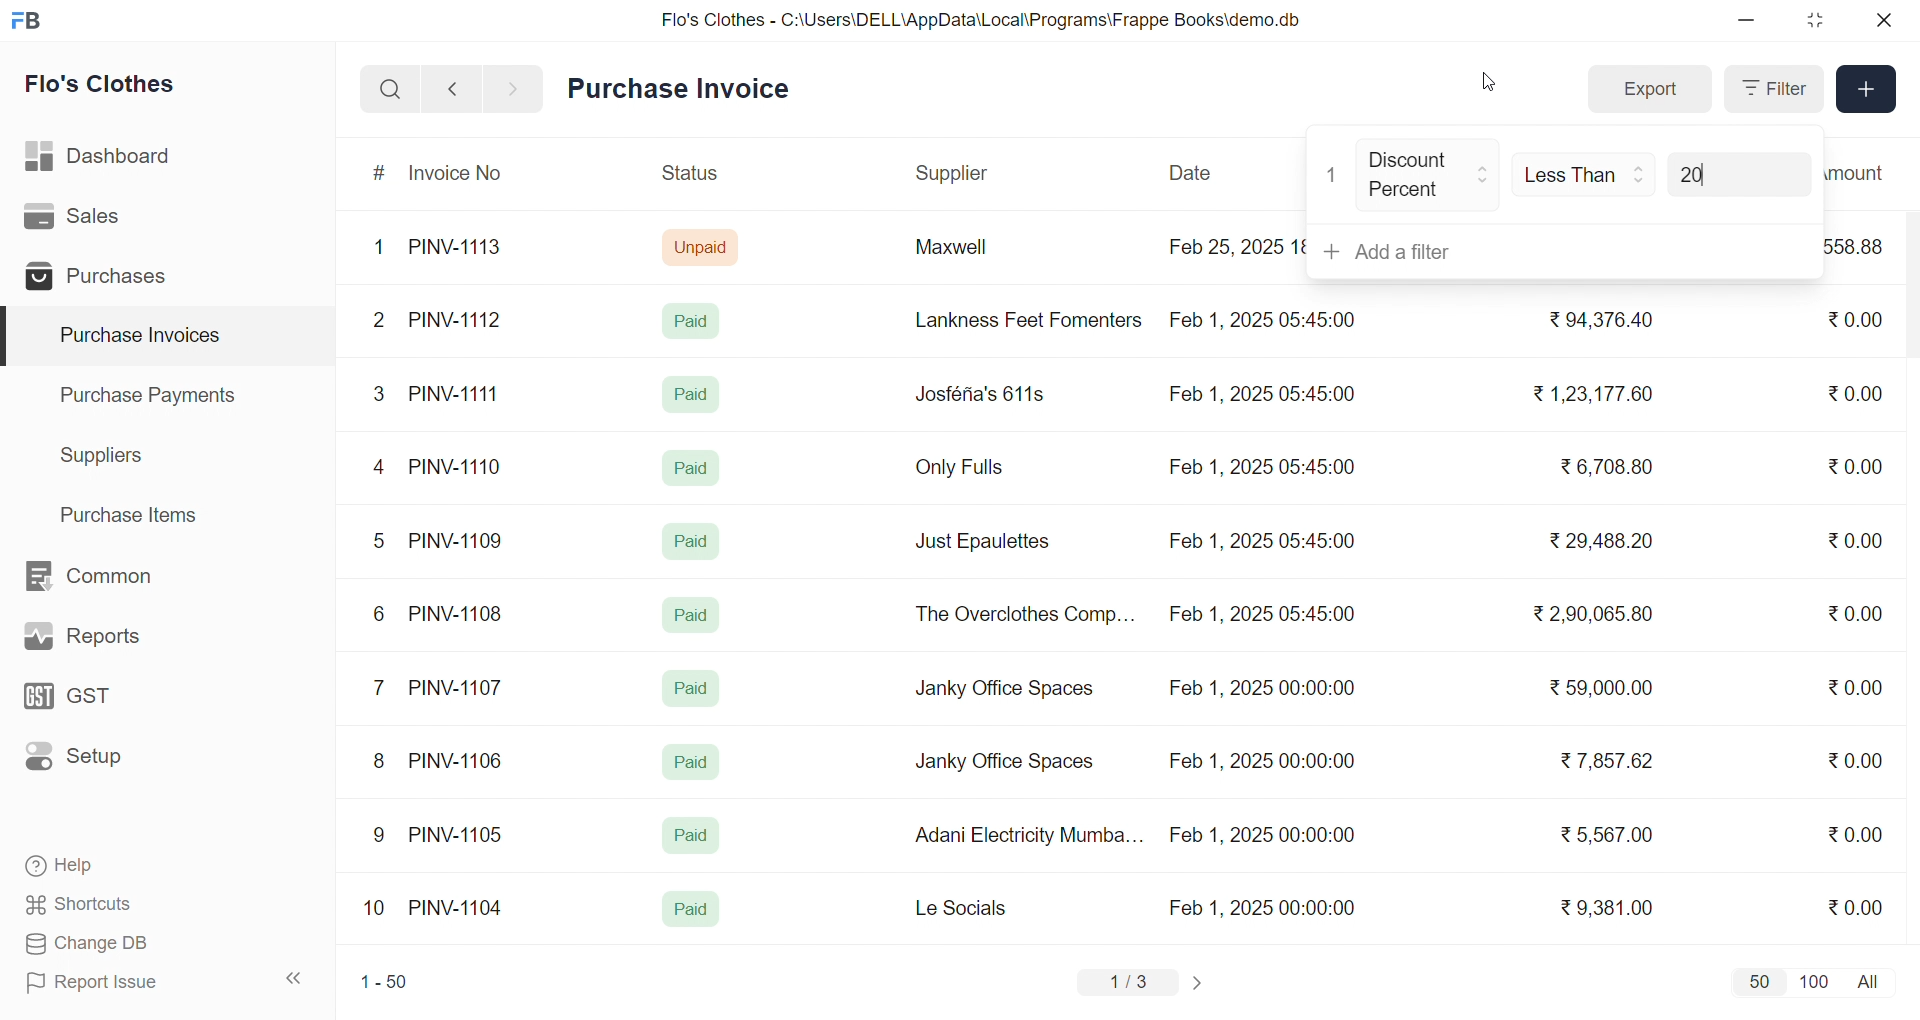 The height and width of the screenshot is (1020, 1920). Describe the element at coordinates (1492, 84) in the screenshot. I see `cursor` at that location.